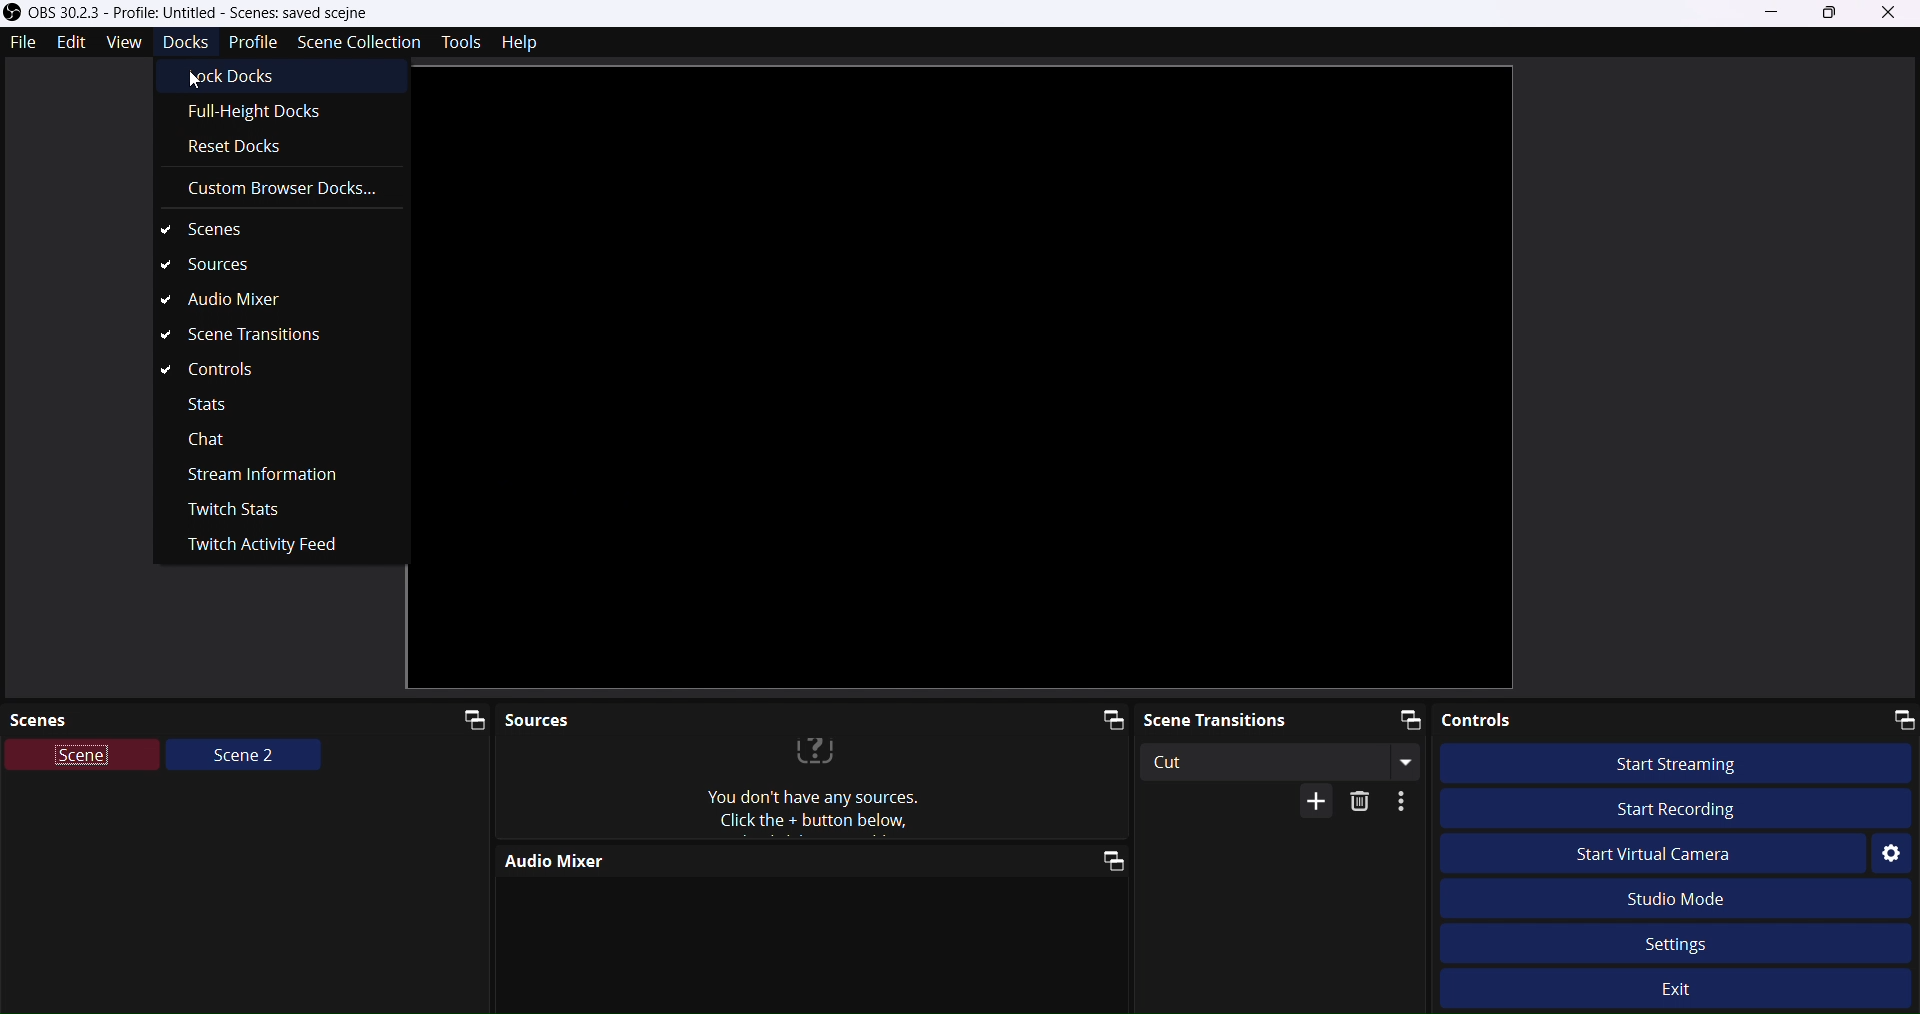 This screenshot has height=1014, width=1920. I want to click on View, so click(118, 44).